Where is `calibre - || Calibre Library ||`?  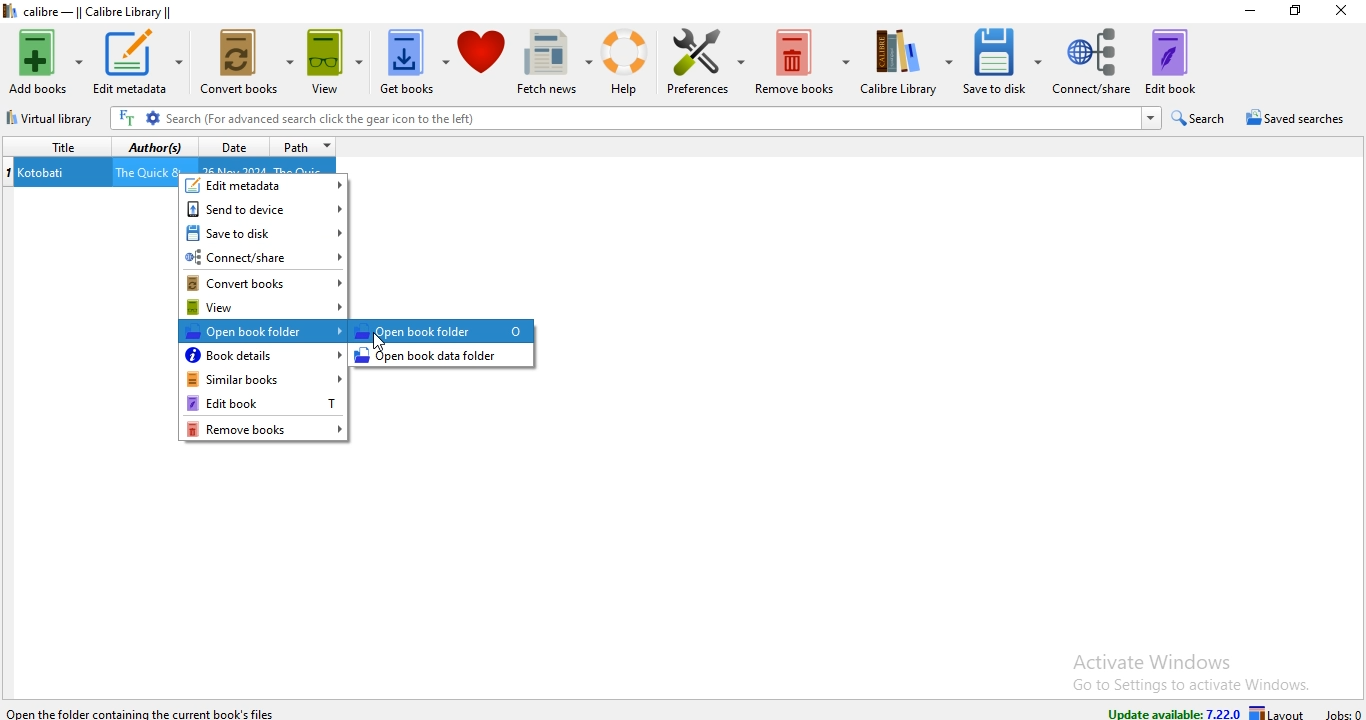
calibre - || Calibre Library || is located at coordinates (97, 10).